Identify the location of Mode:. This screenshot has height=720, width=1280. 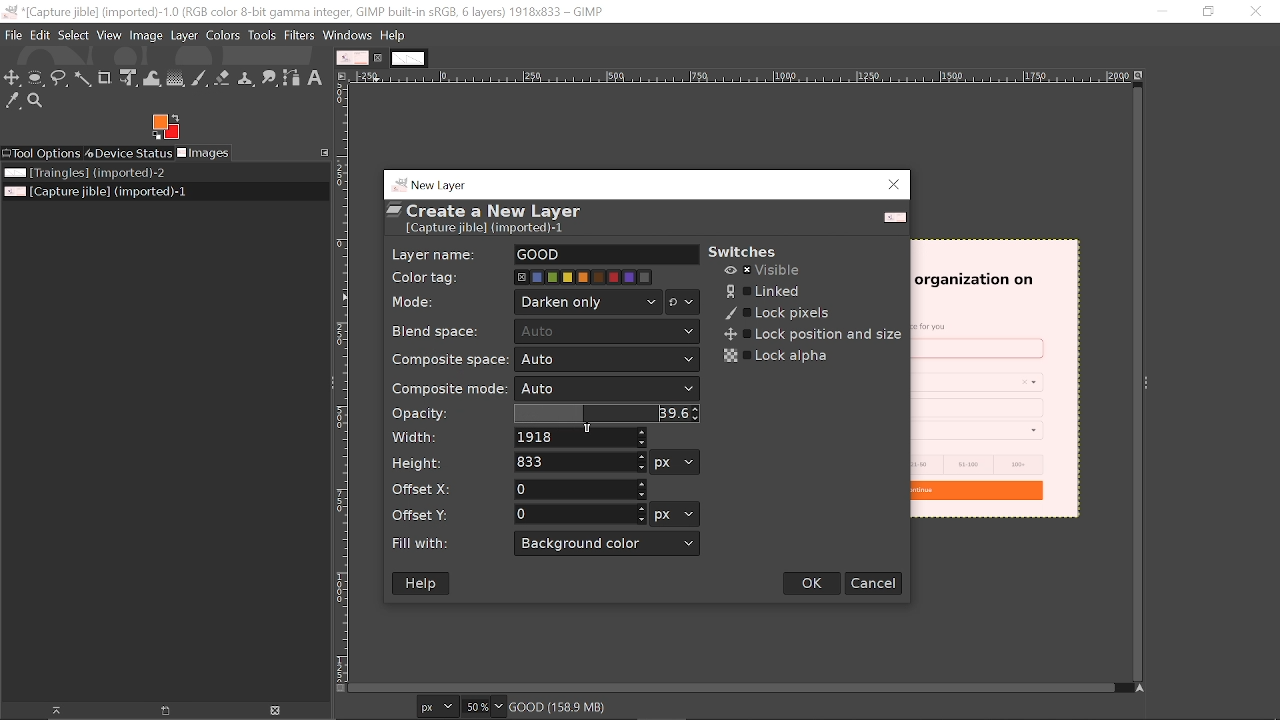
(416, 304).